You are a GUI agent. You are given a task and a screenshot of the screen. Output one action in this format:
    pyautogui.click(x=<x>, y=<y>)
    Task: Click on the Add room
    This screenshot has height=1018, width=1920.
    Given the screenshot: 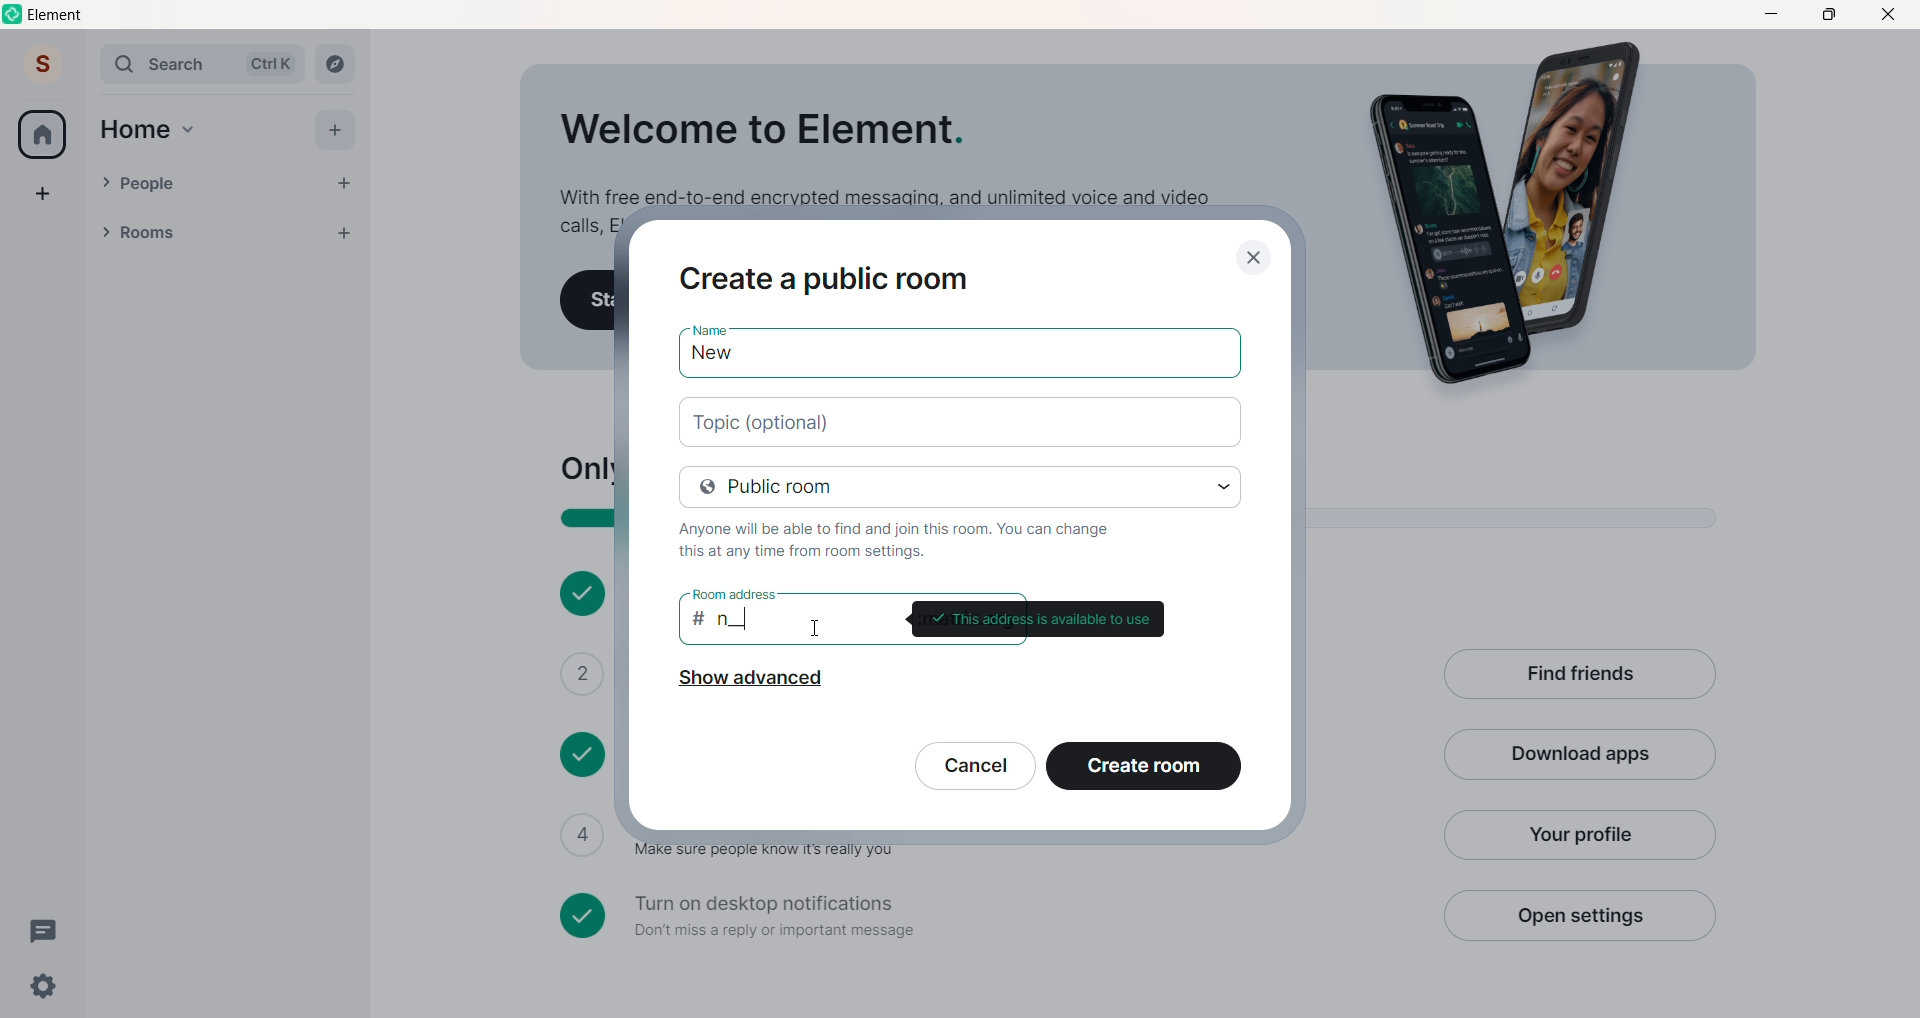 What is the action you would take?
    pyautogui.click(x=350, y=230)
    